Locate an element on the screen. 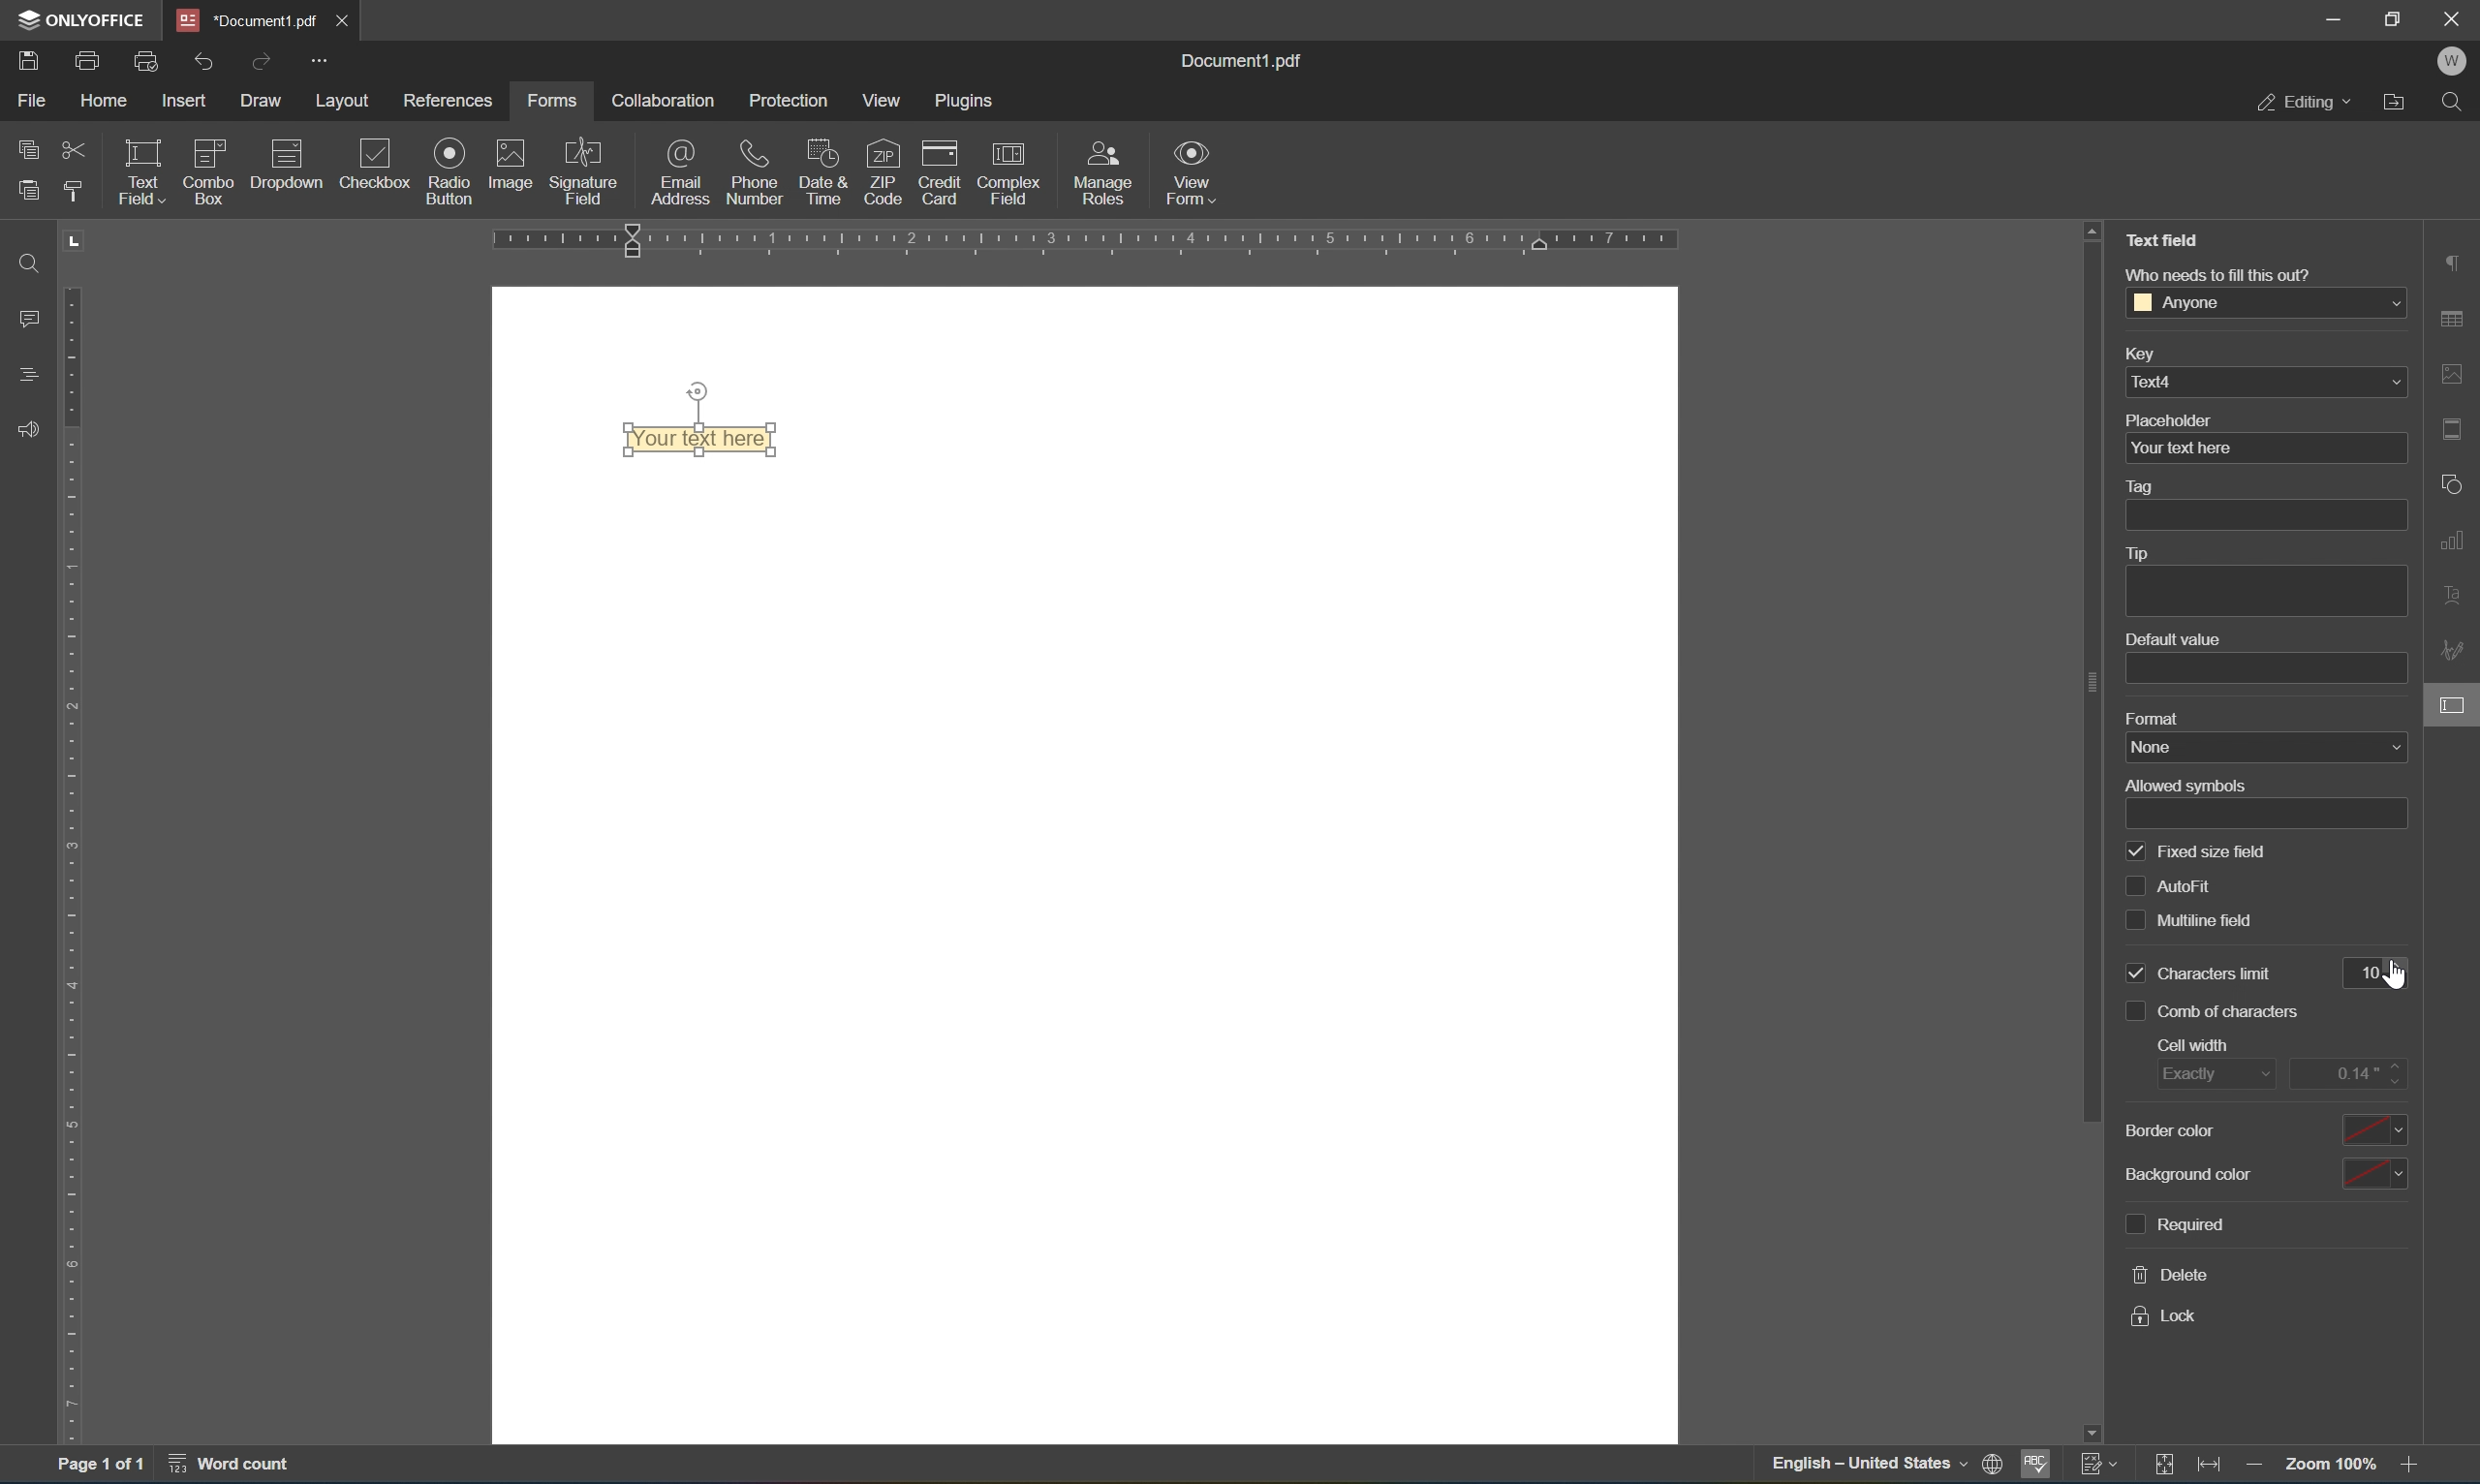 Image resolution: width=2480 pixels, height=1484 pixels. tip is located at coordinates (2138, 552).